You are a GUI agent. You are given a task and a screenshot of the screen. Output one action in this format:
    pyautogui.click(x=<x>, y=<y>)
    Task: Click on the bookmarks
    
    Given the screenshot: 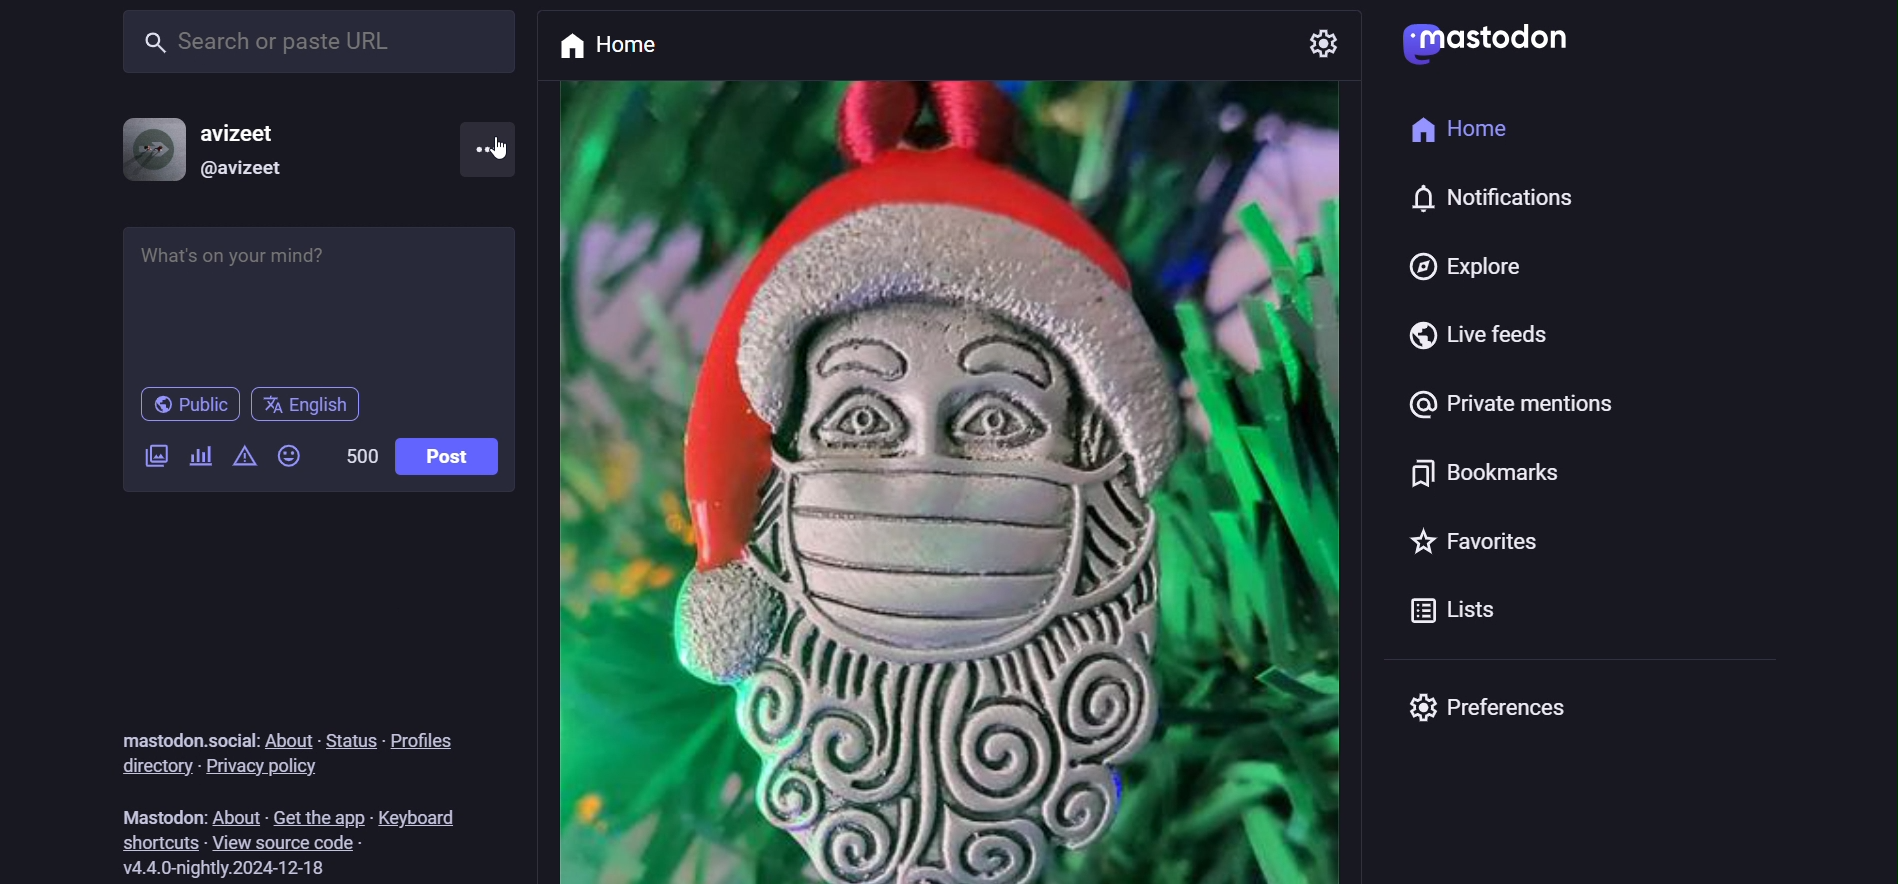 What is the action you would take?
    pyautogui.click(x=1480, y=478)
    